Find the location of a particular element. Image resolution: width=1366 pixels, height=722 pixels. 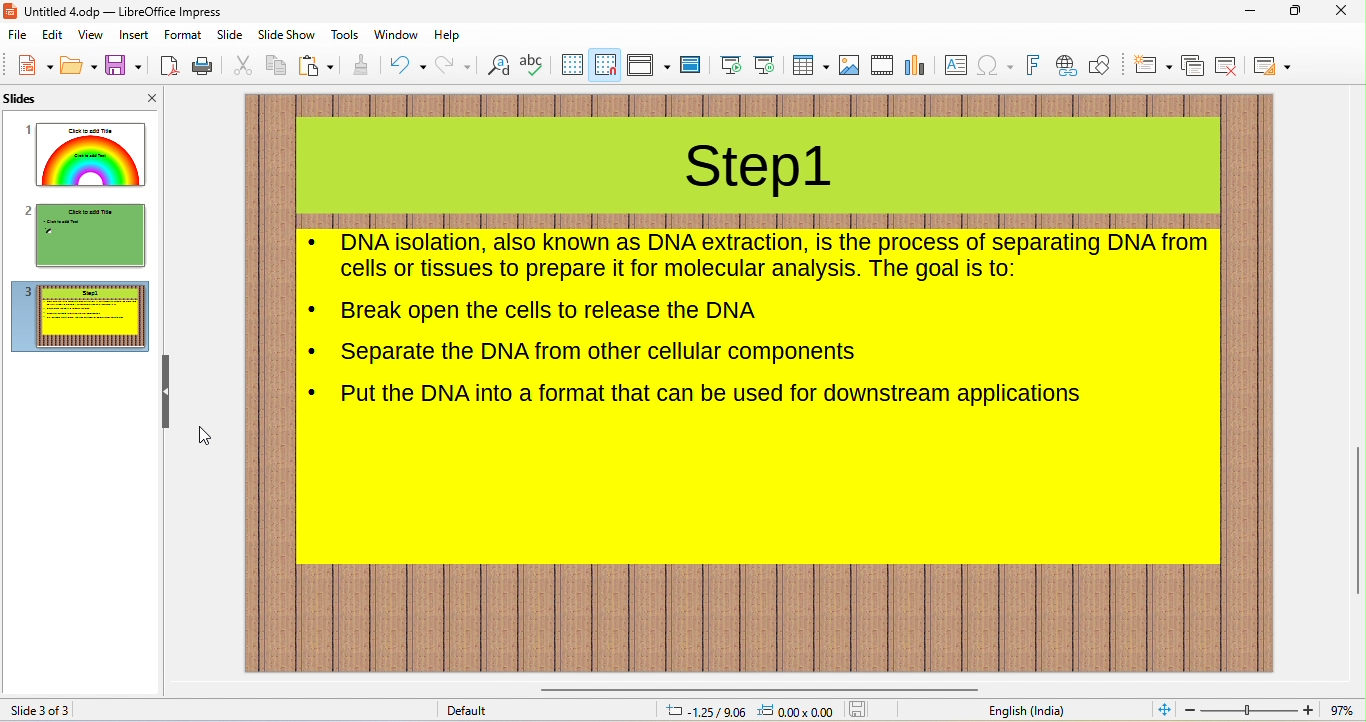

display views is located at coordinates (649, 64).